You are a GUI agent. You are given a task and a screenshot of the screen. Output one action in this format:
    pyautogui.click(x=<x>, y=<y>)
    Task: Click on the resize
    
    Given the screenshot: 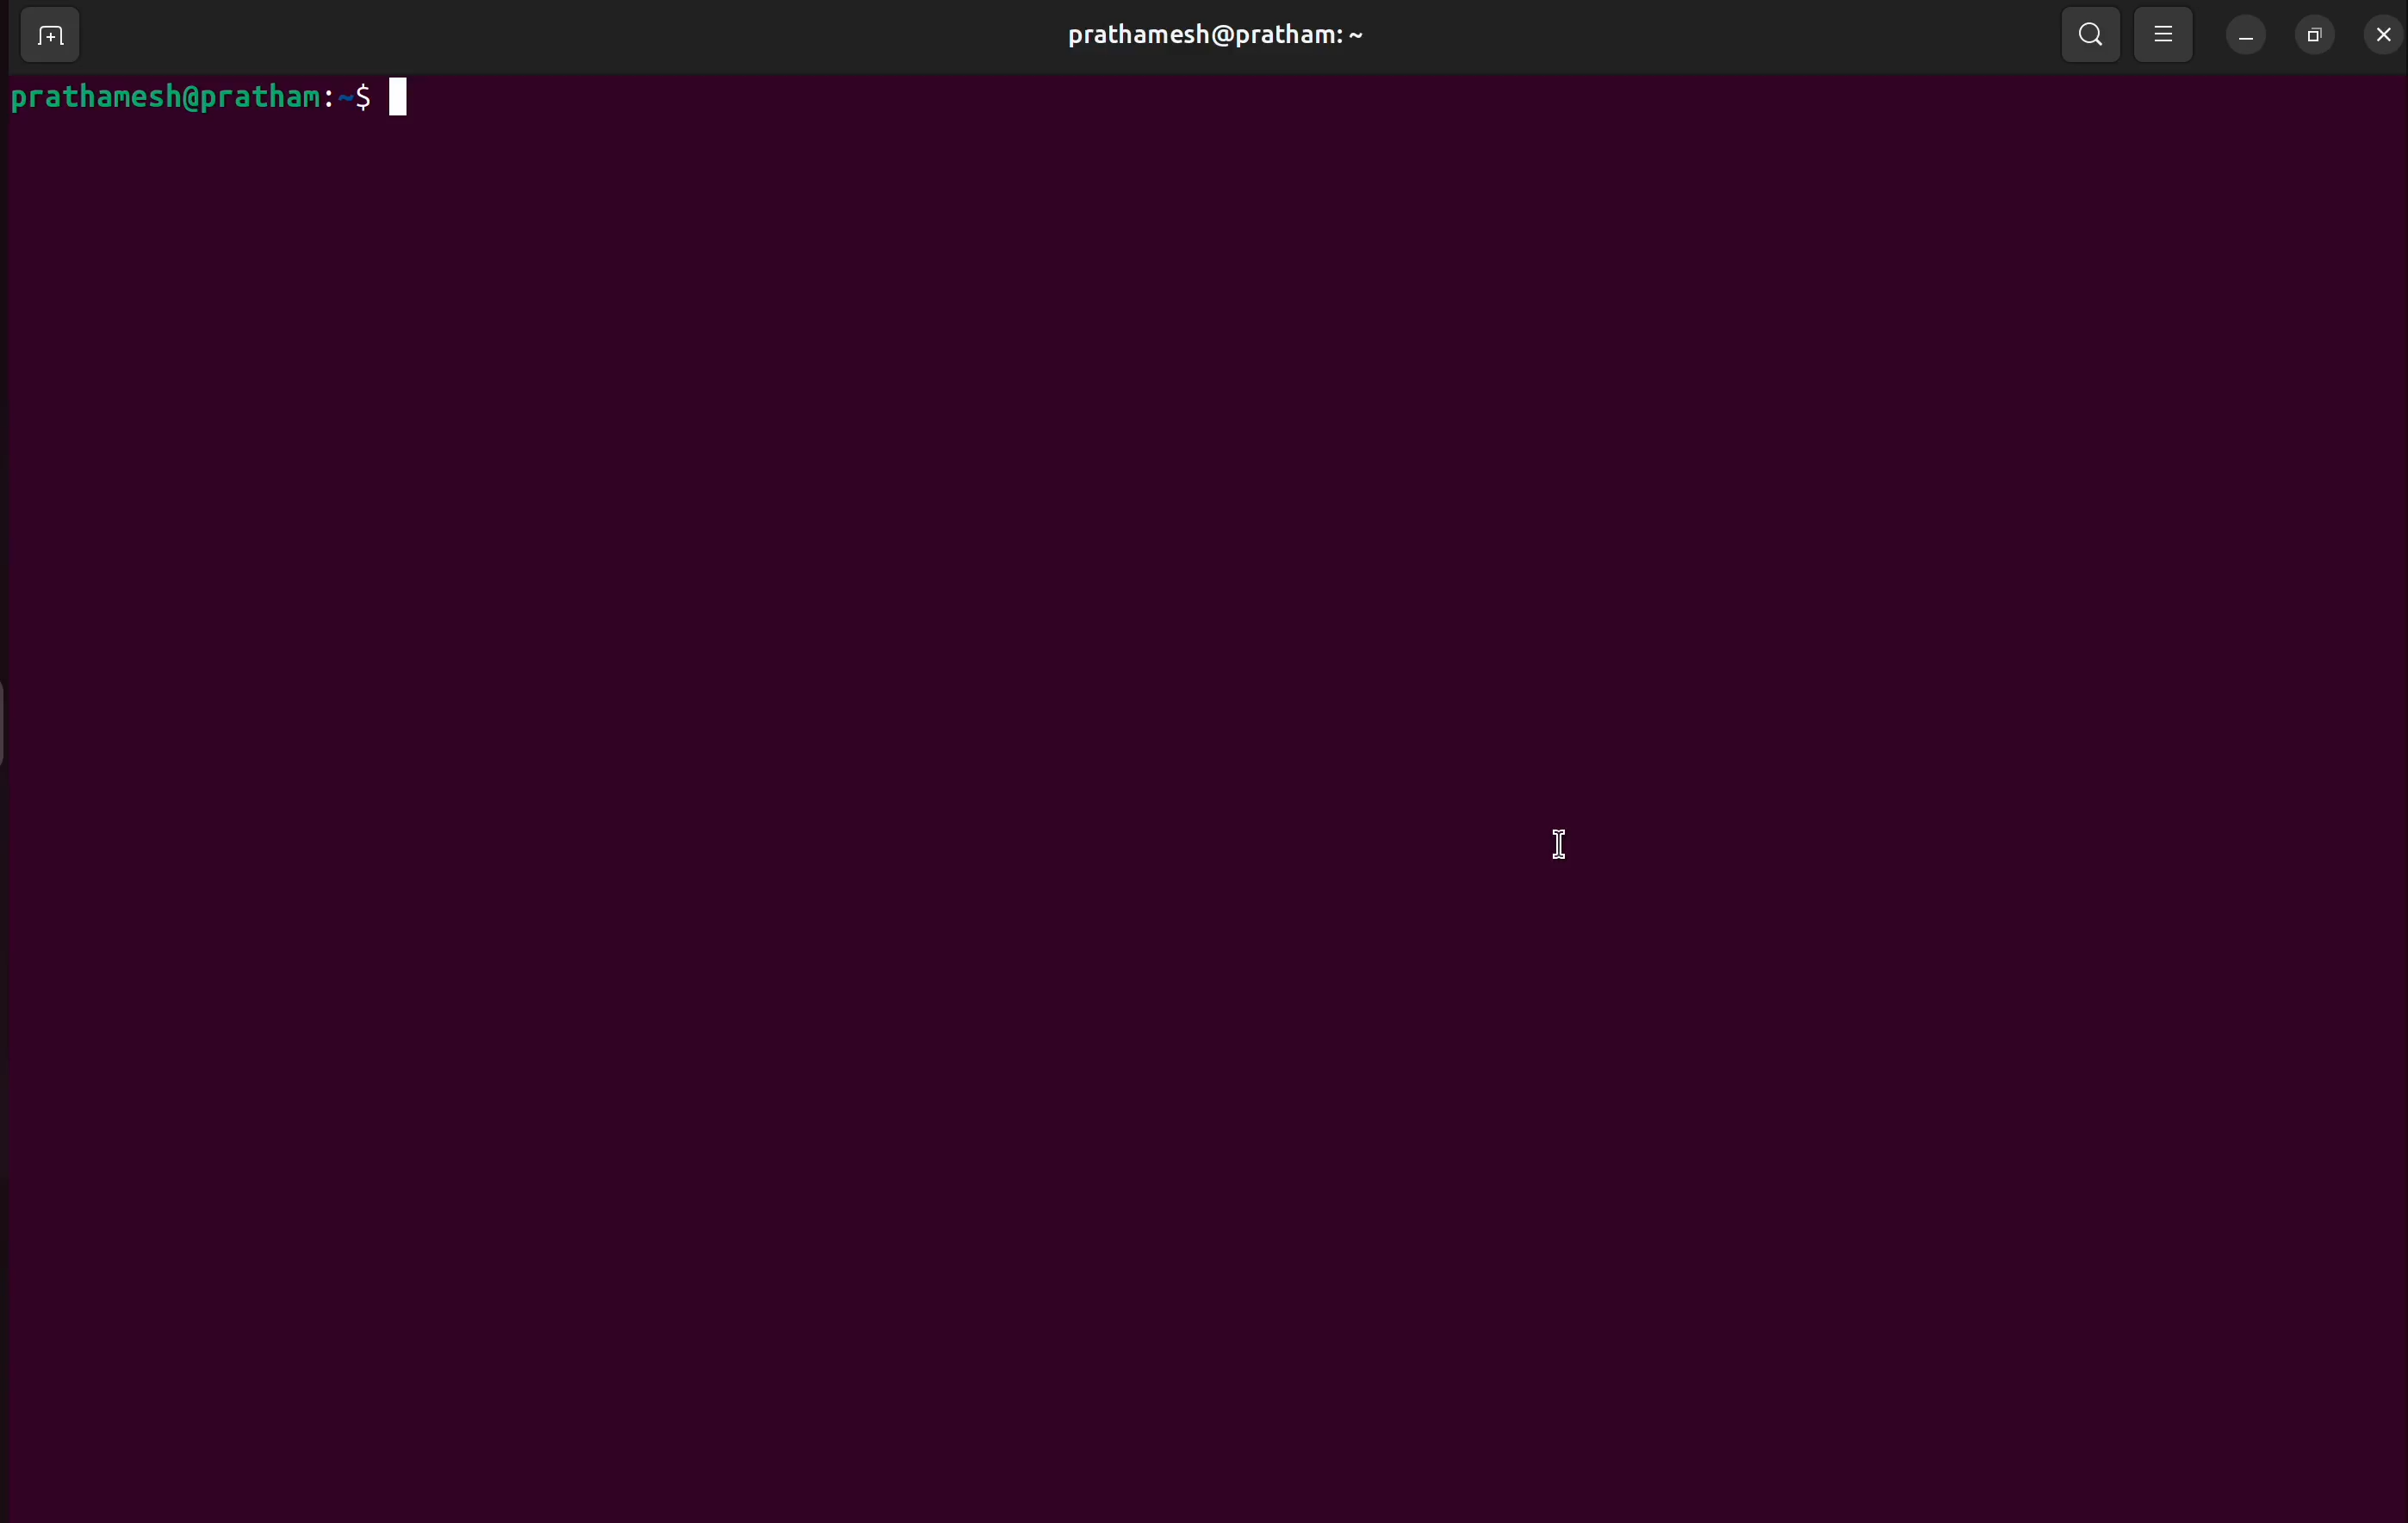 What is the action you would take?
    pyautogui.click(x=2315, y=32)
    